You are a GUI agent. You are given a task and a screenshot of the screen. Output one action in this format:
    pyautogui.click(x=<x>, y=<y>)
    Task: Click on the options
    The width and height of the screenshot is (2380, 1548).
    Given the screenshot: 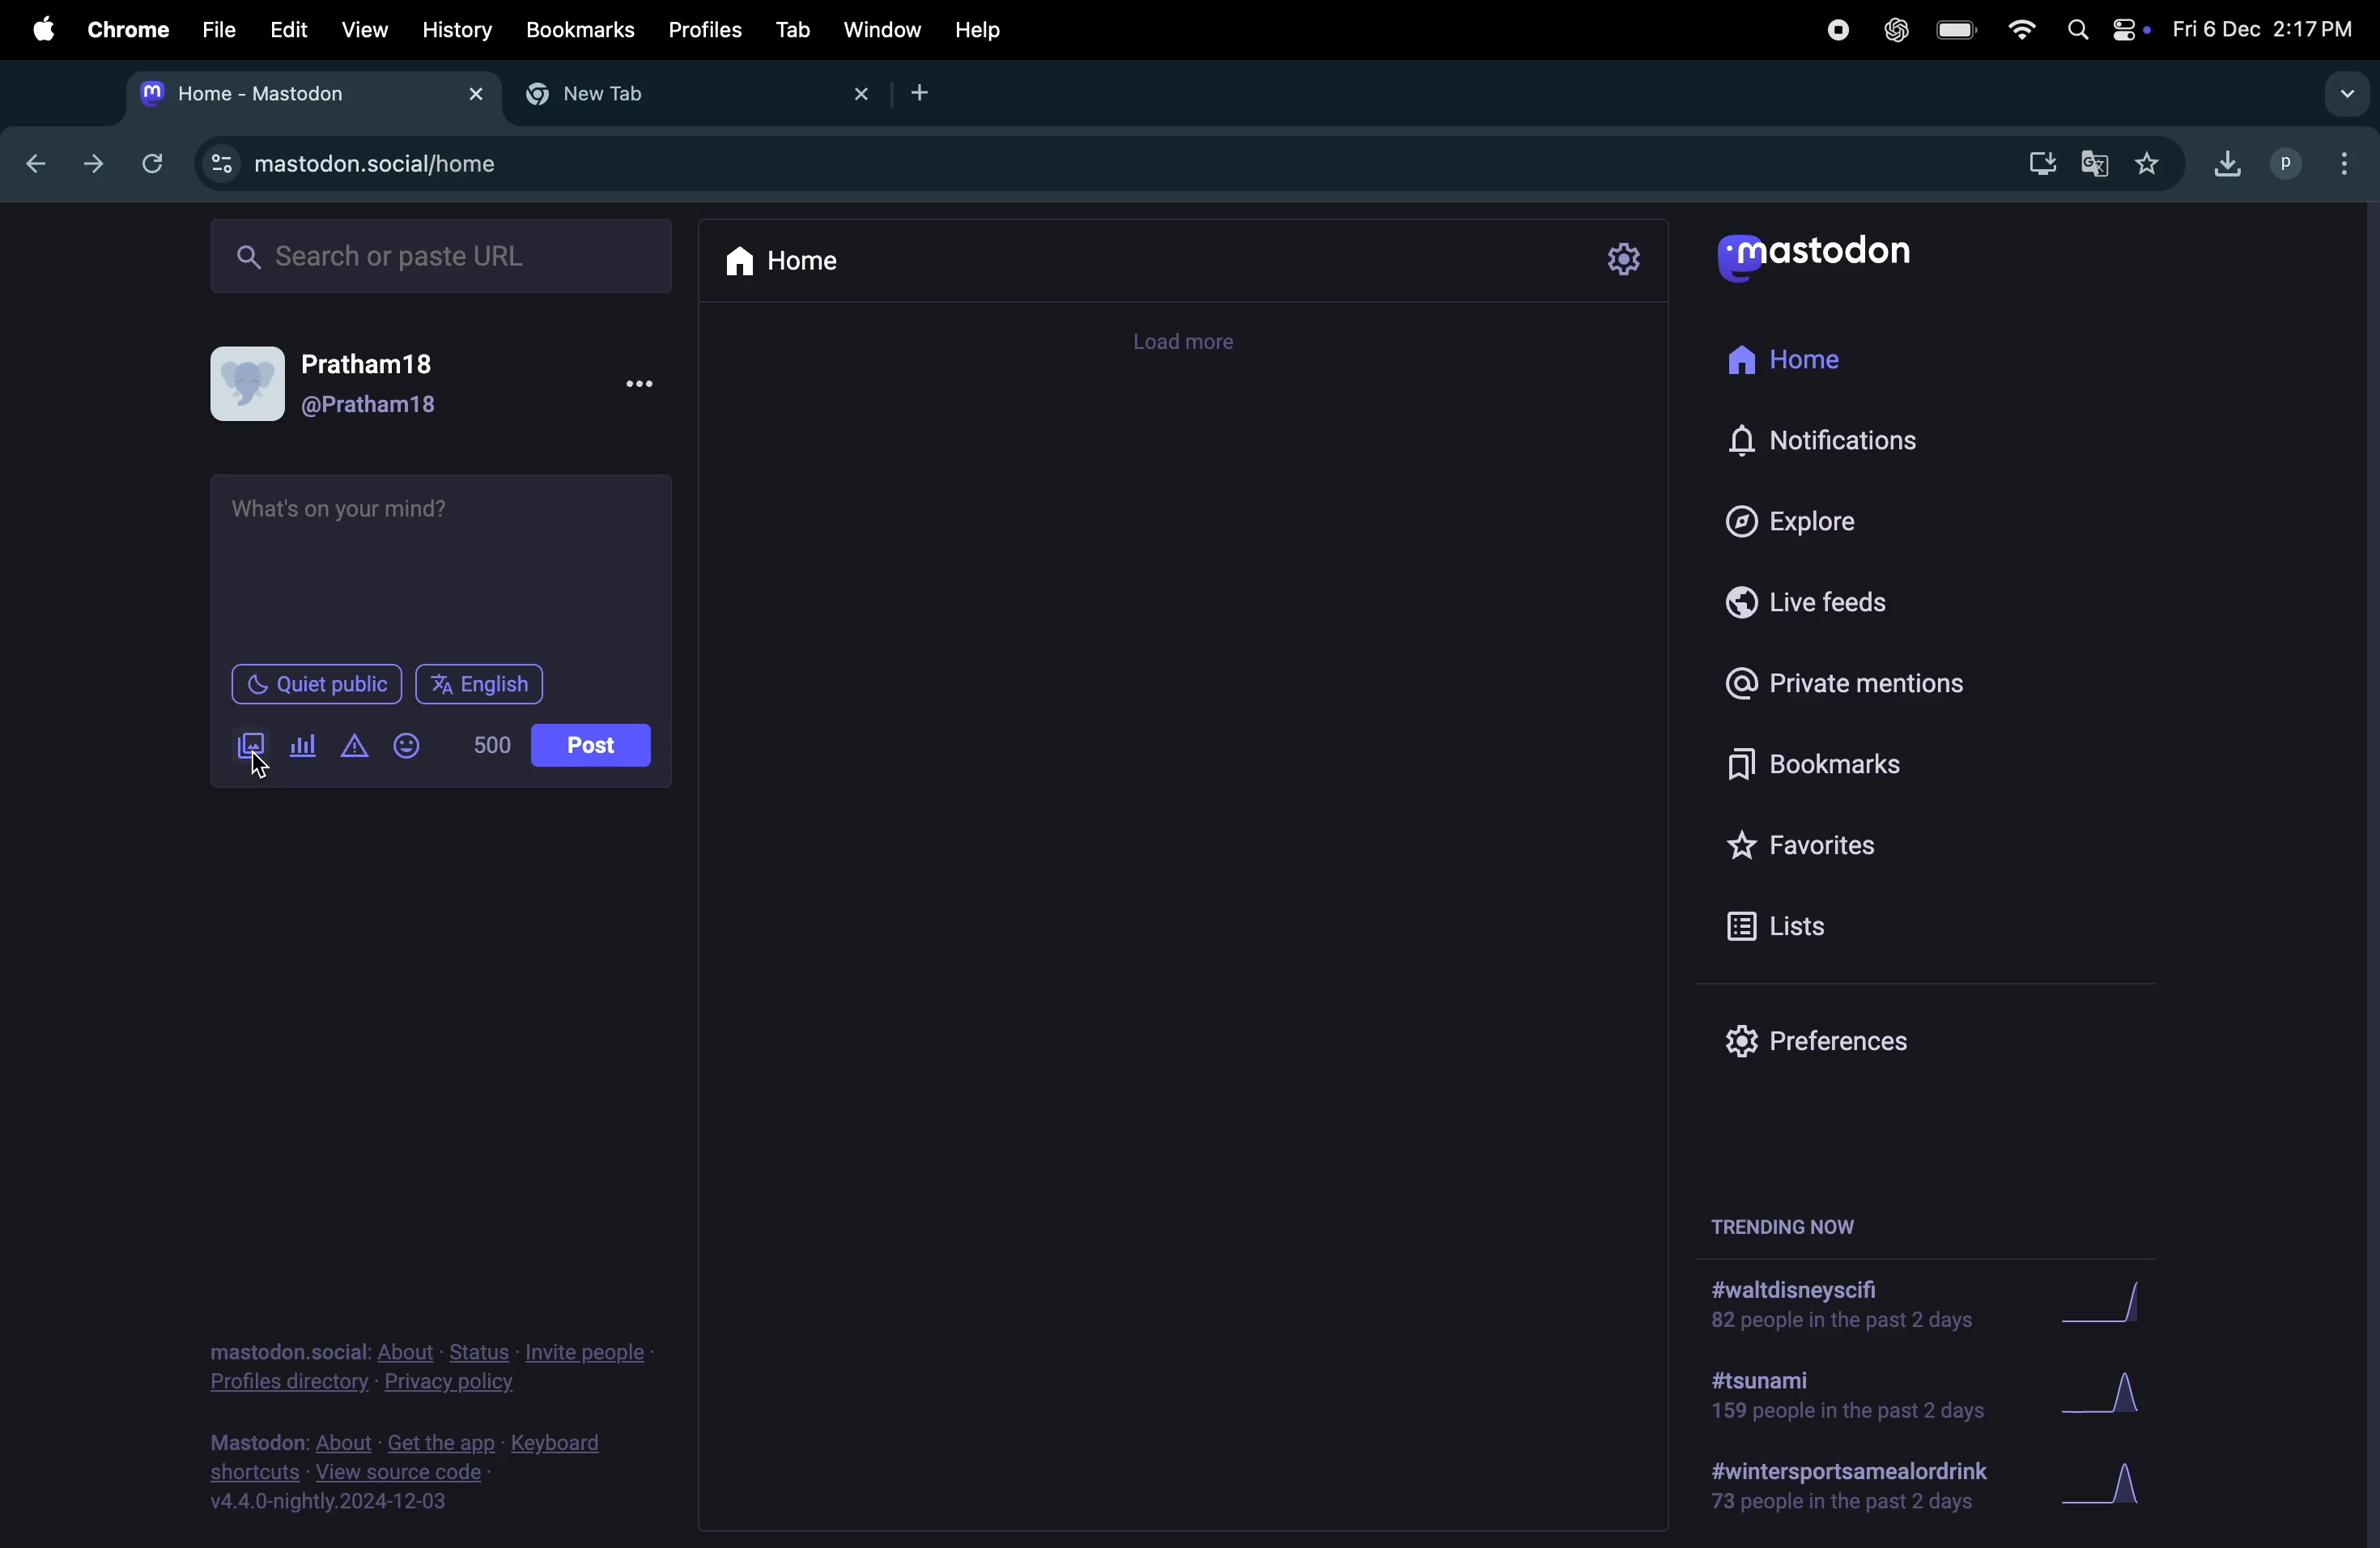 What is the action you would take?
    pyautogui.click(x=643, y=384)
    